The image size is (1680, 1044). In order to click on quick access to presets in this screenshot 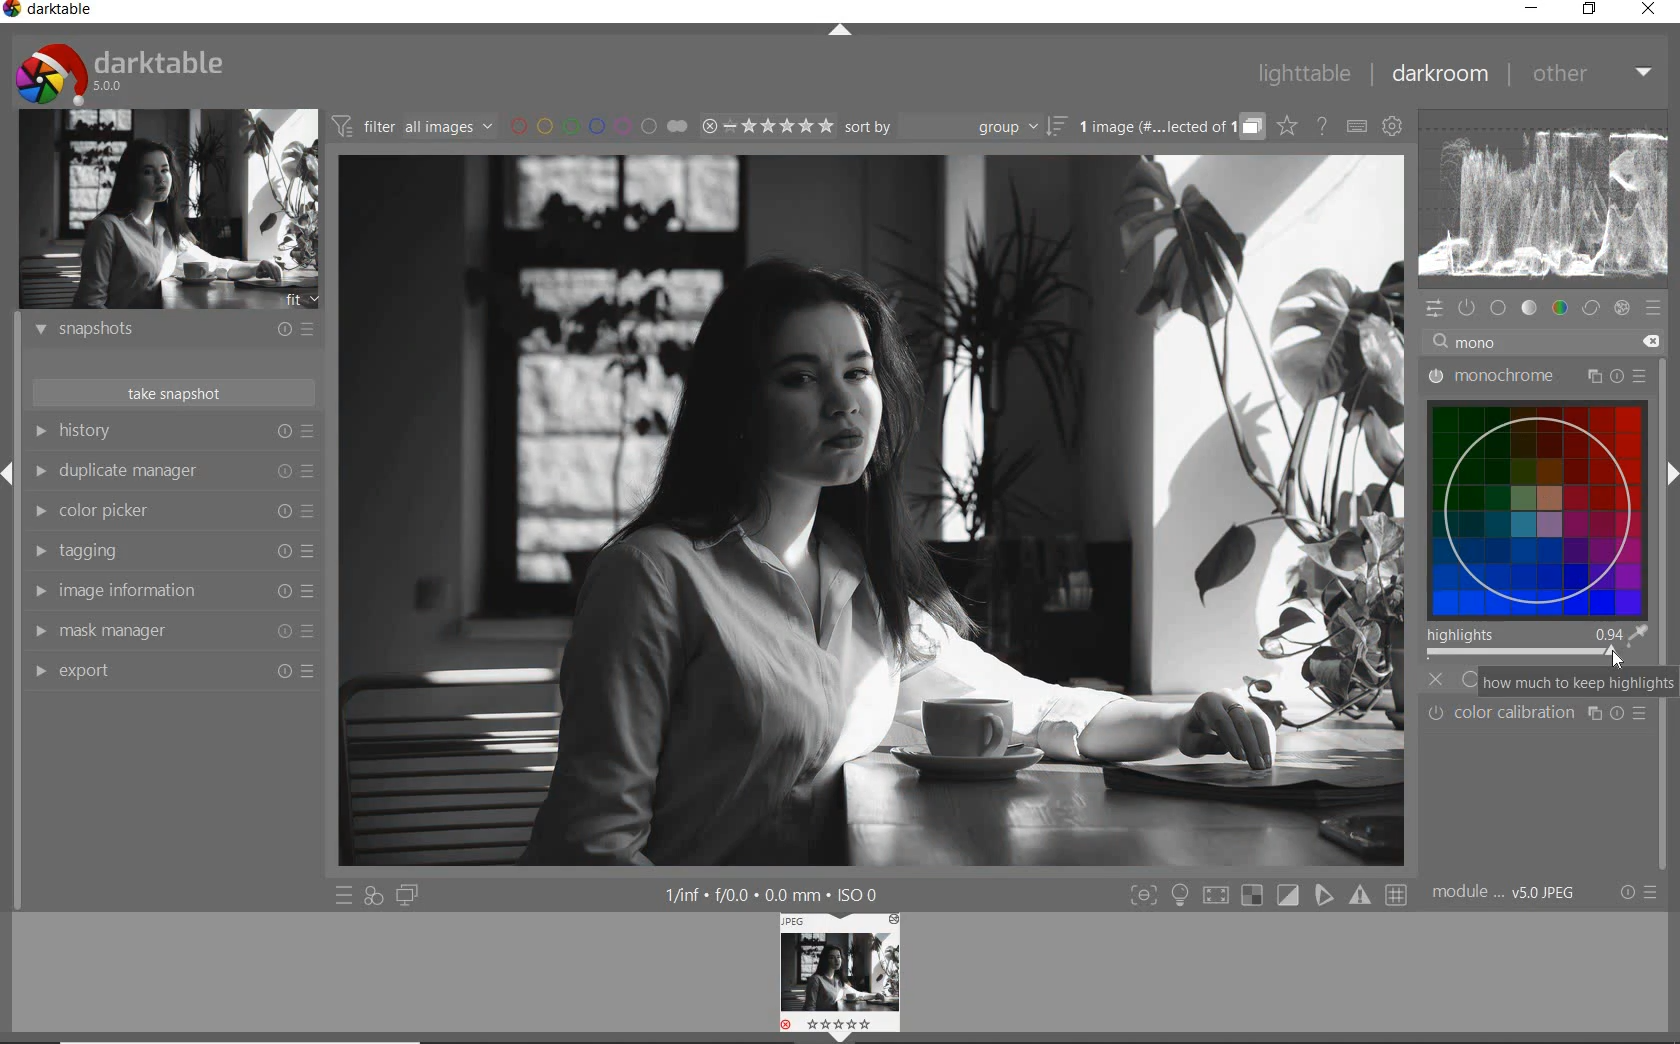, I will do `click(344, 895)`.